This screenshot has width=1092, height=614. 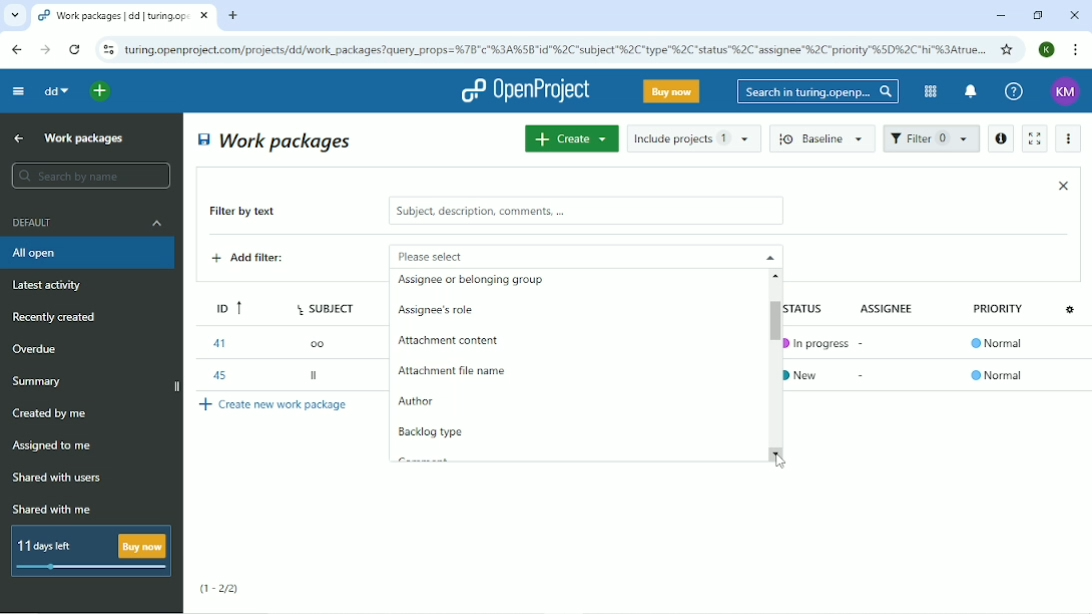 What do you see at coordinates (1066, 92) in the screenshot?
I see `Account` at bounding box center [1066, 92].